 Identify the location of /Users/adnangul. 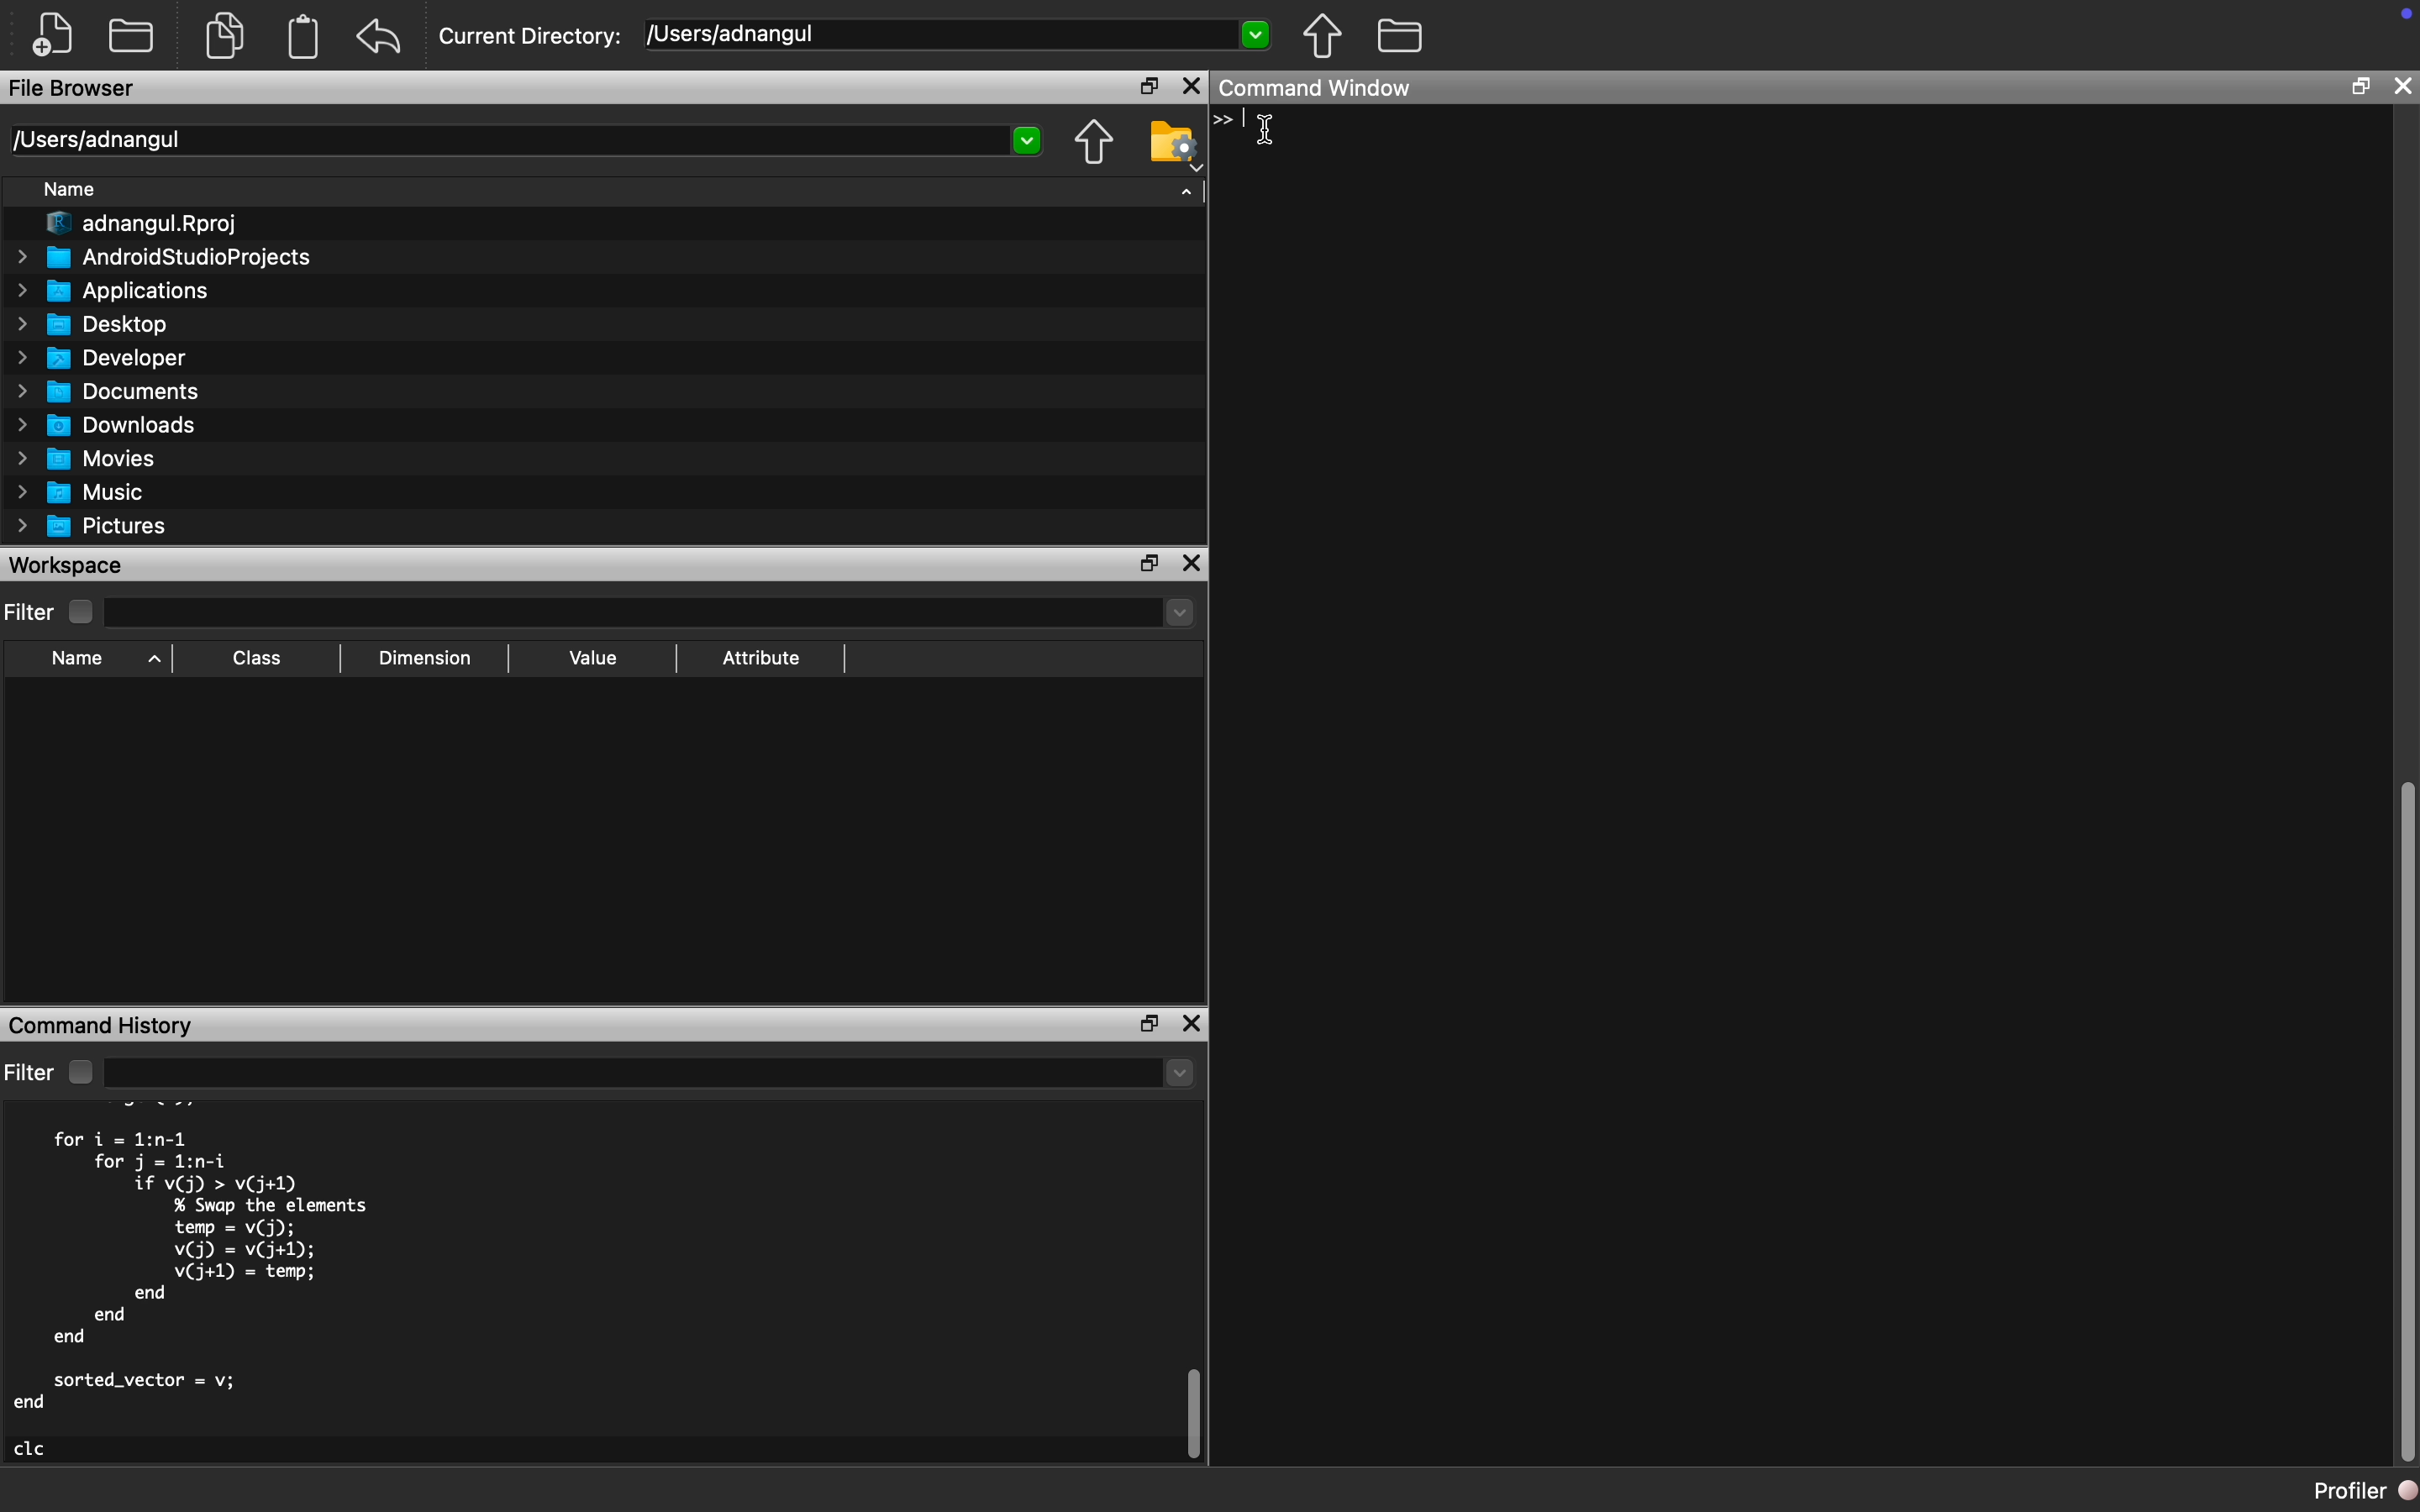
(957, 33).